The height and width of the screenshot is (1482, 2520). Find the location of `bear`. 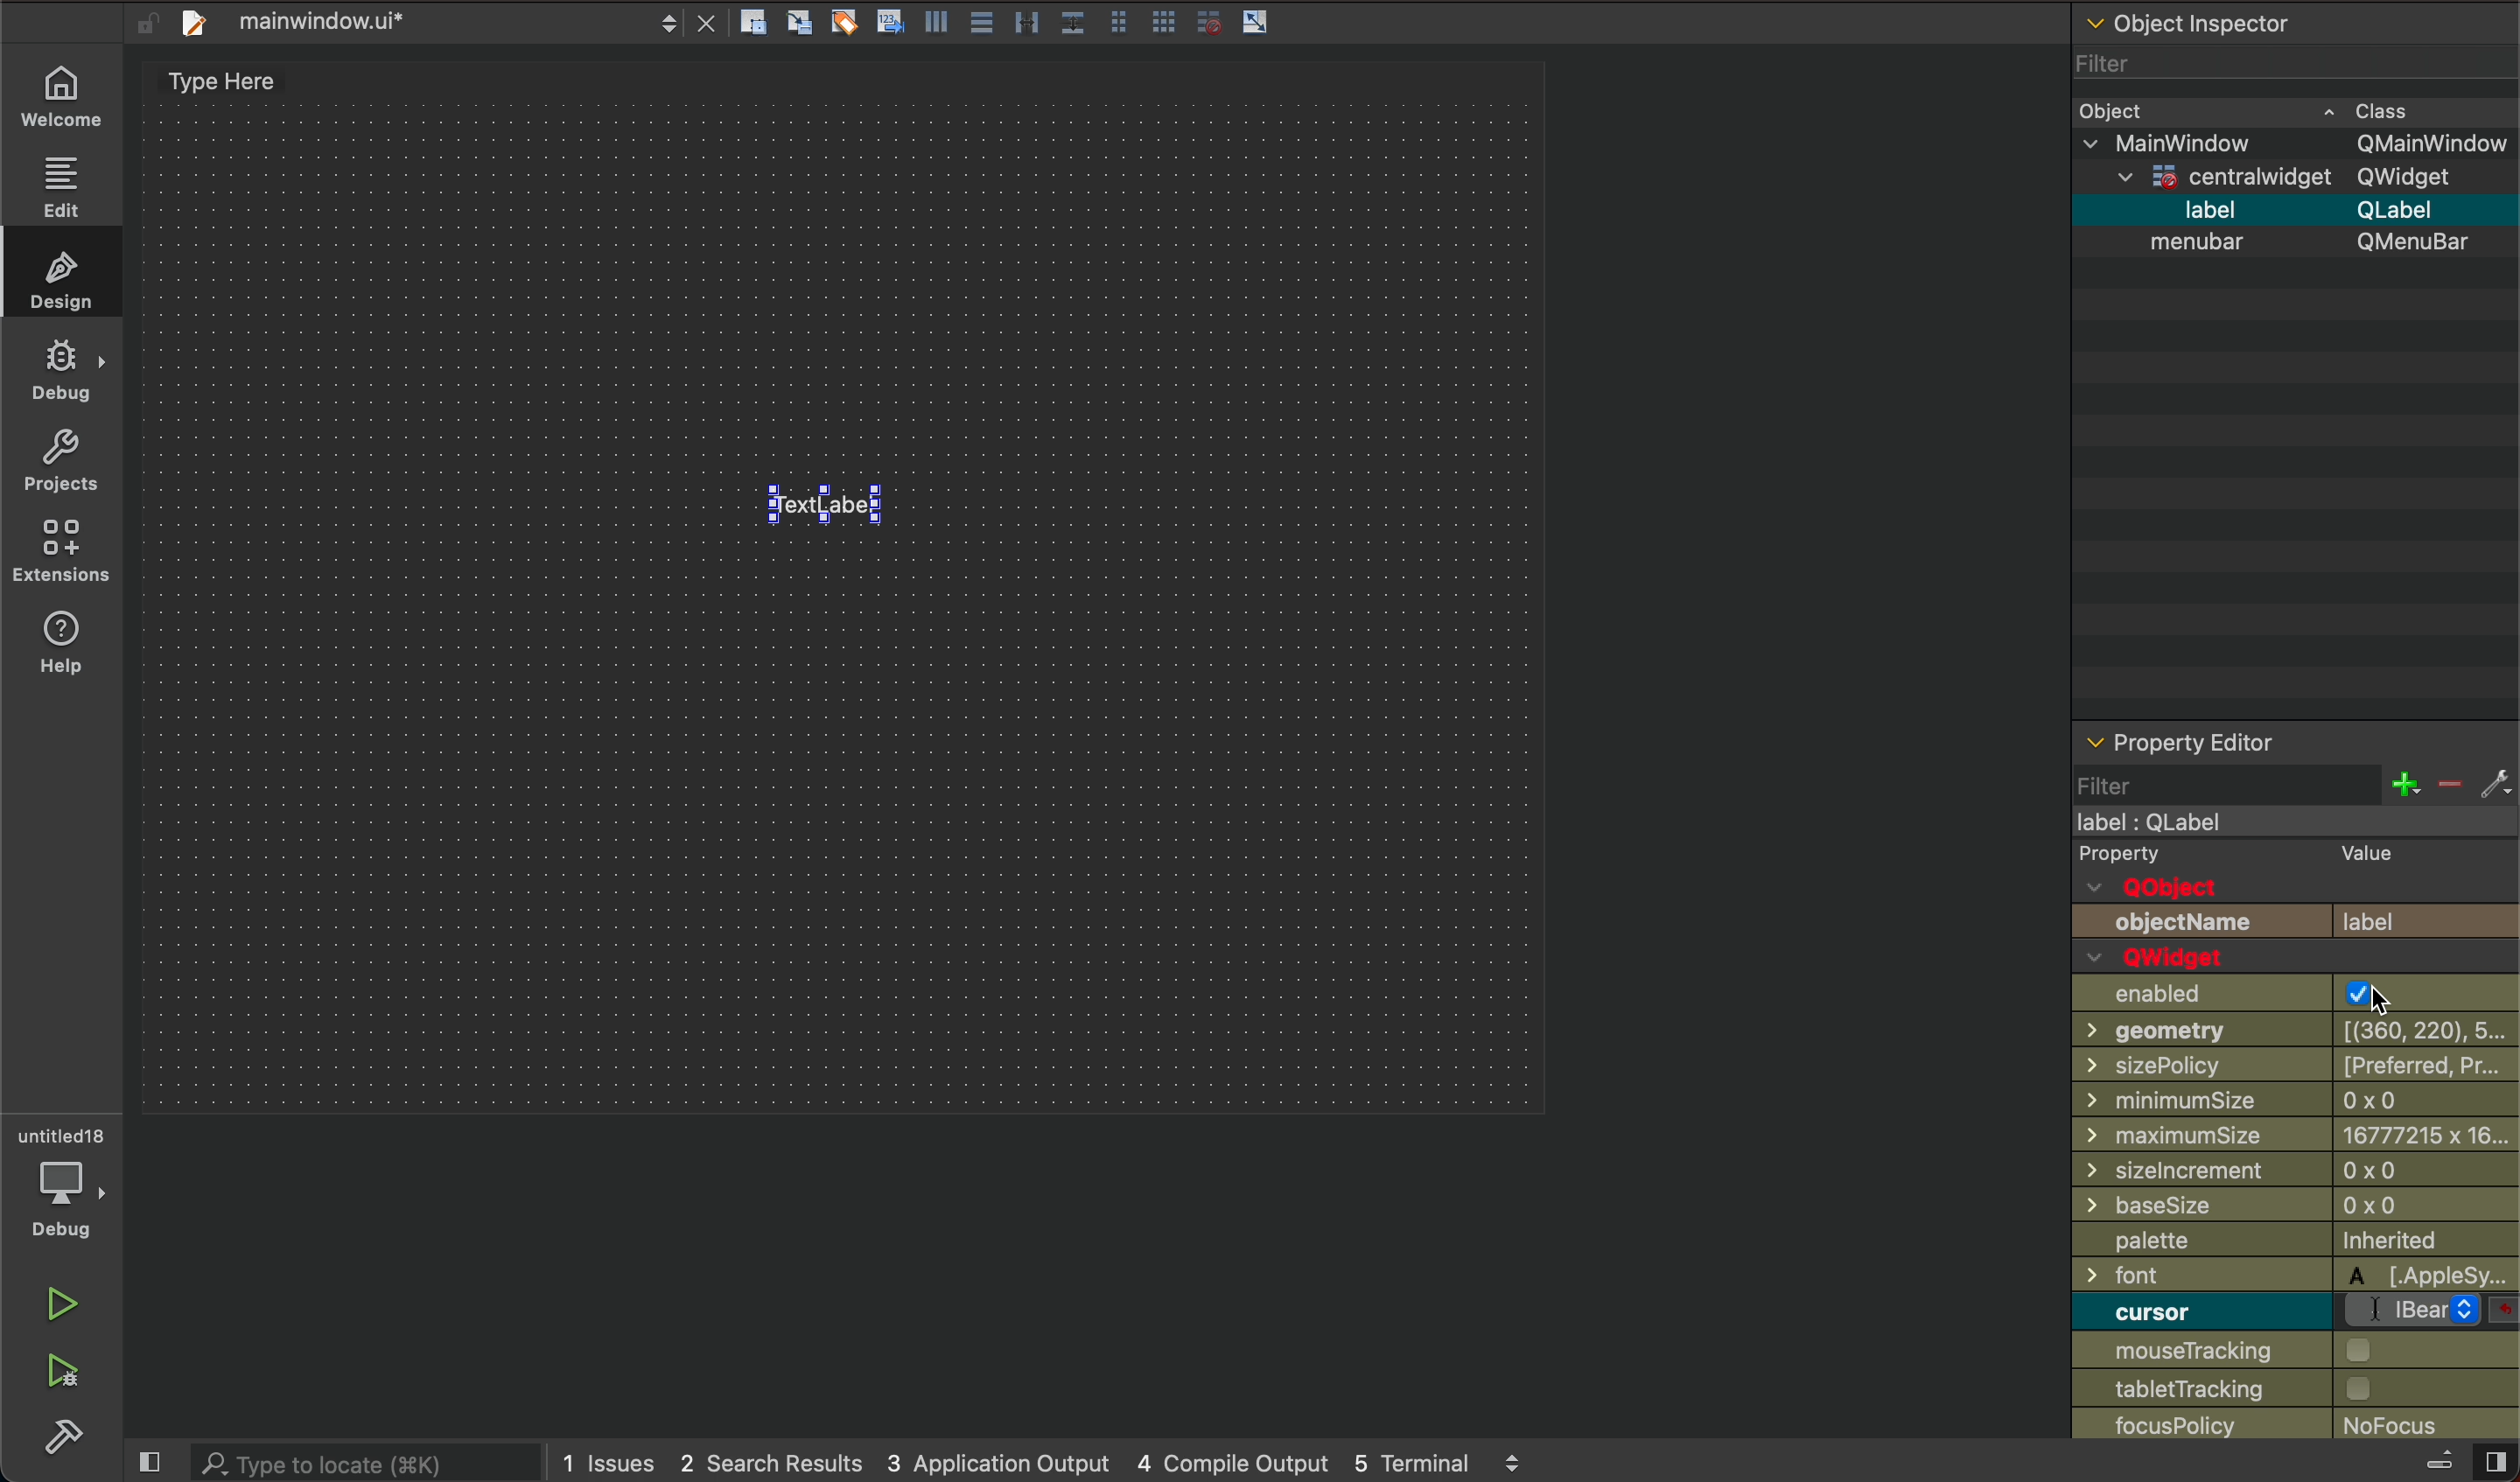

bear is located at coordinates (2429, 1311).